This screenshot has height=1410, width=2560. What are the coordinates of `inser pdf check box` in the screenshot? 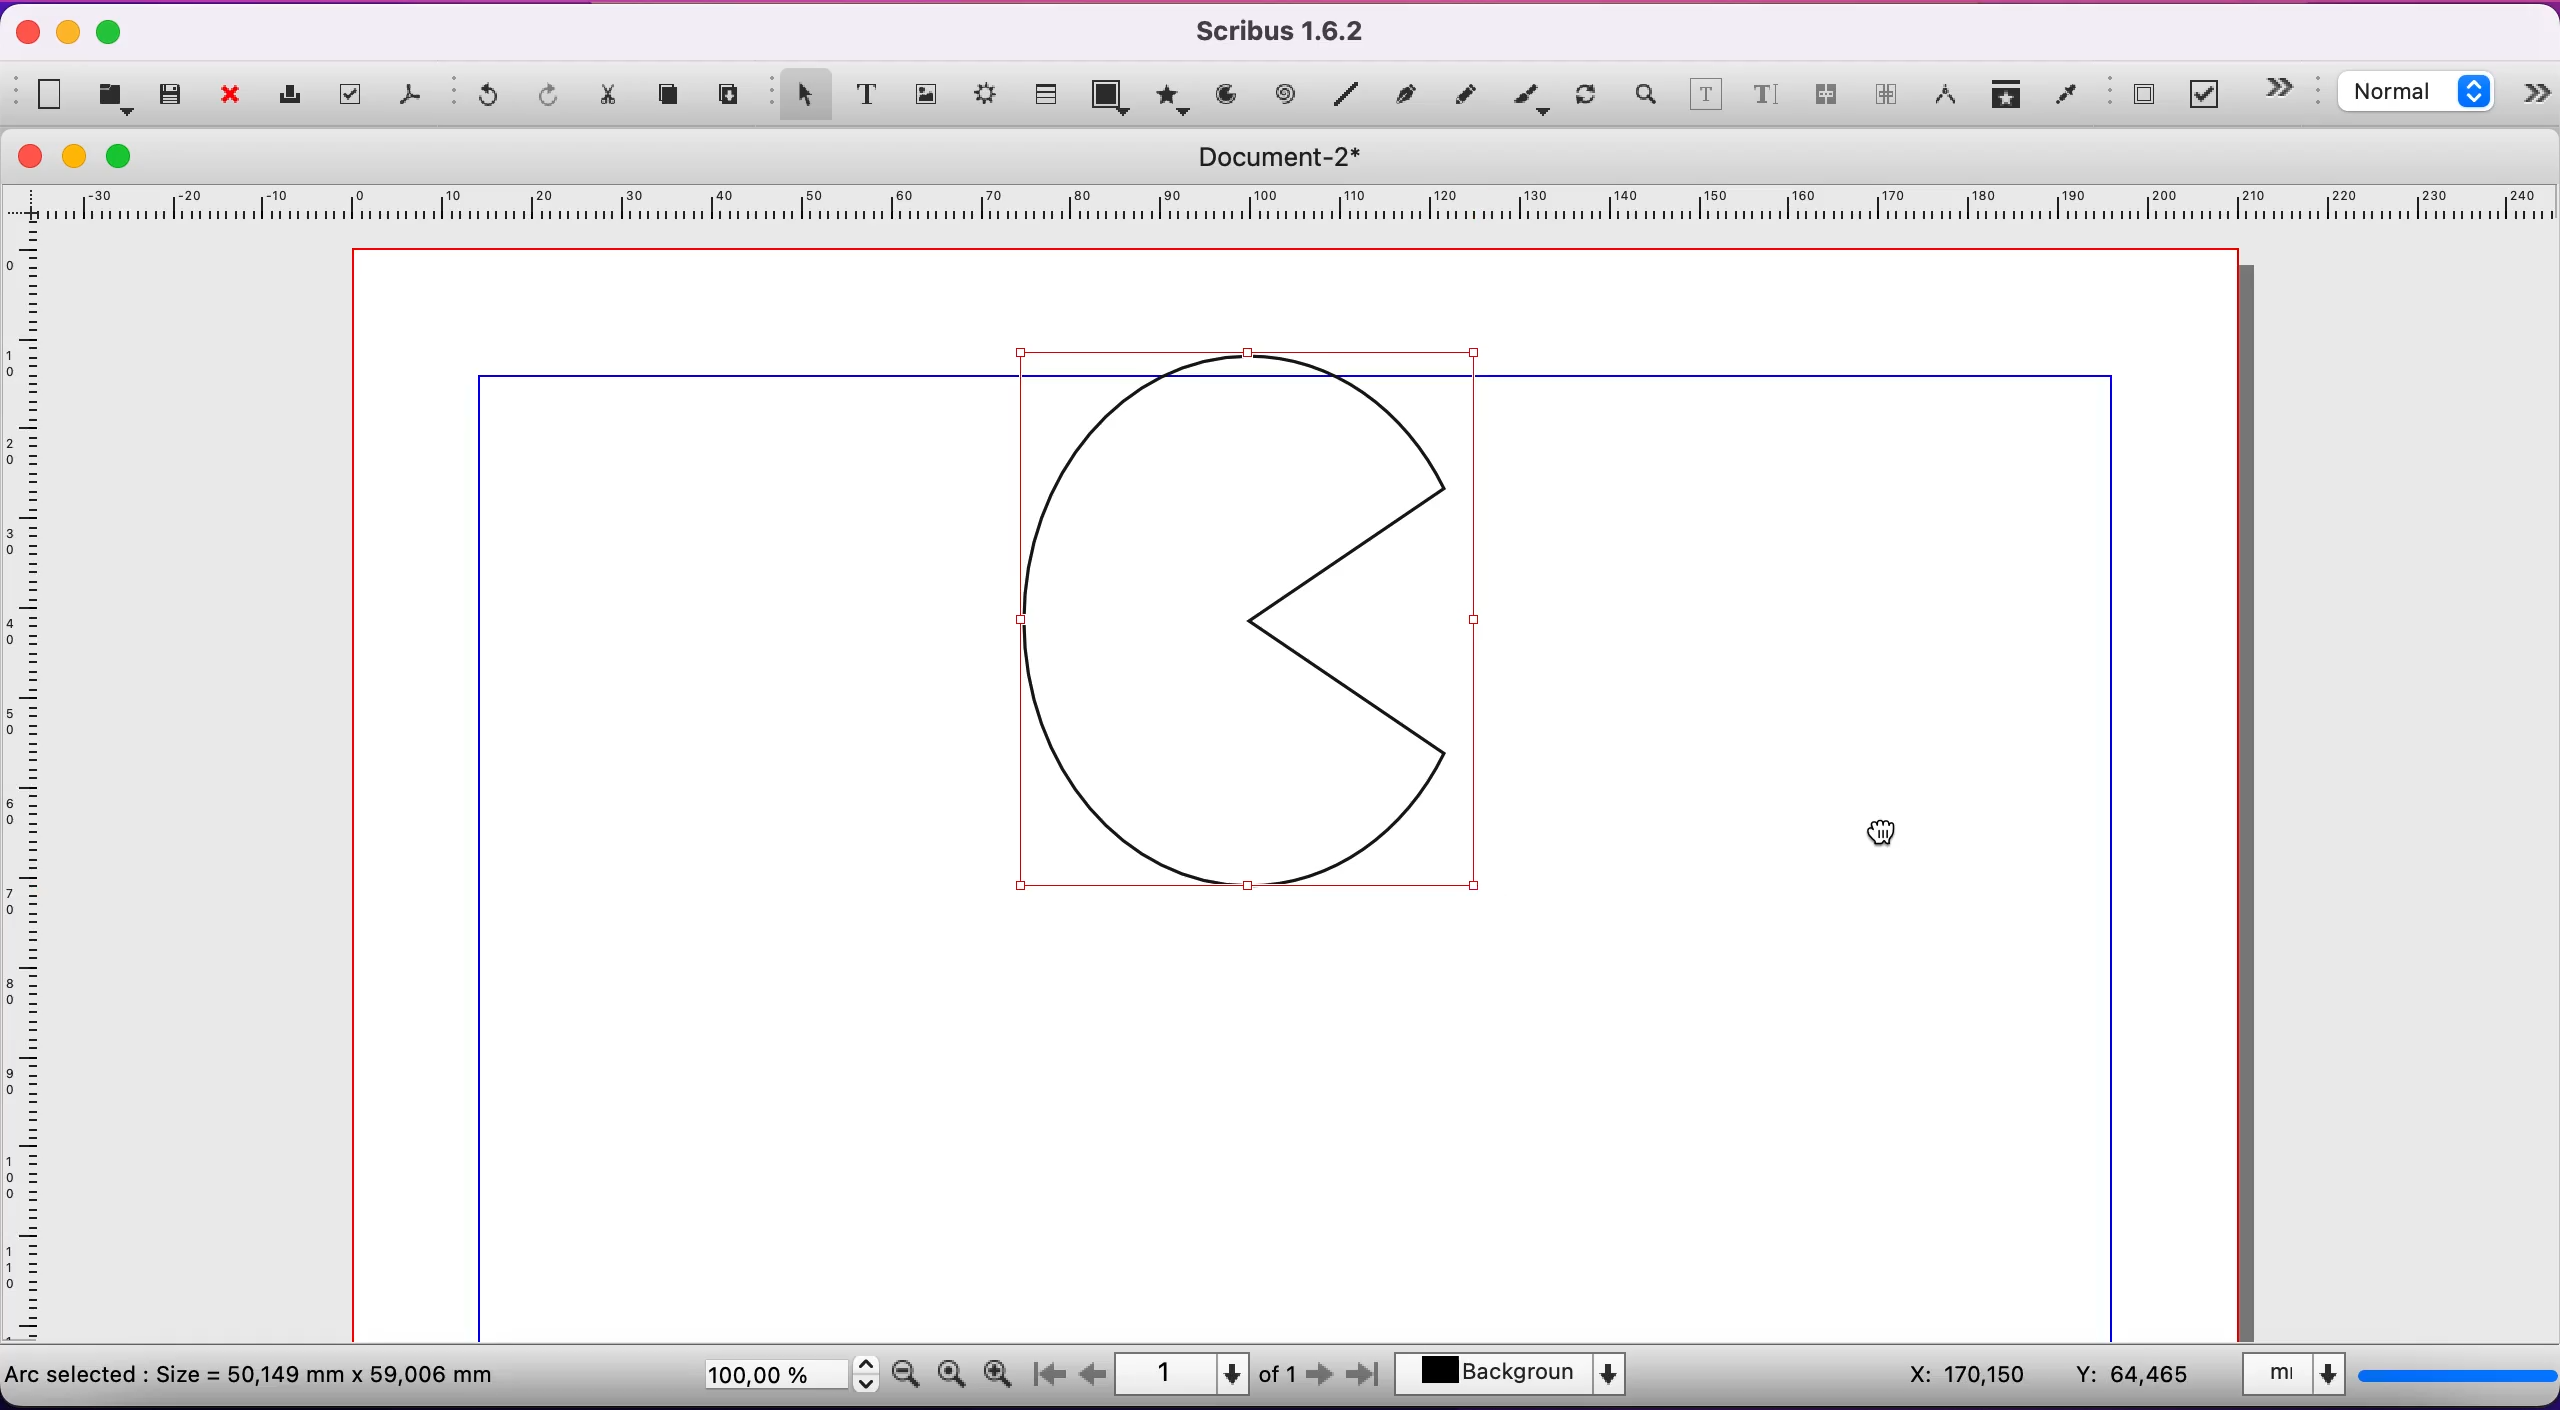 It's located at (2210, 95).